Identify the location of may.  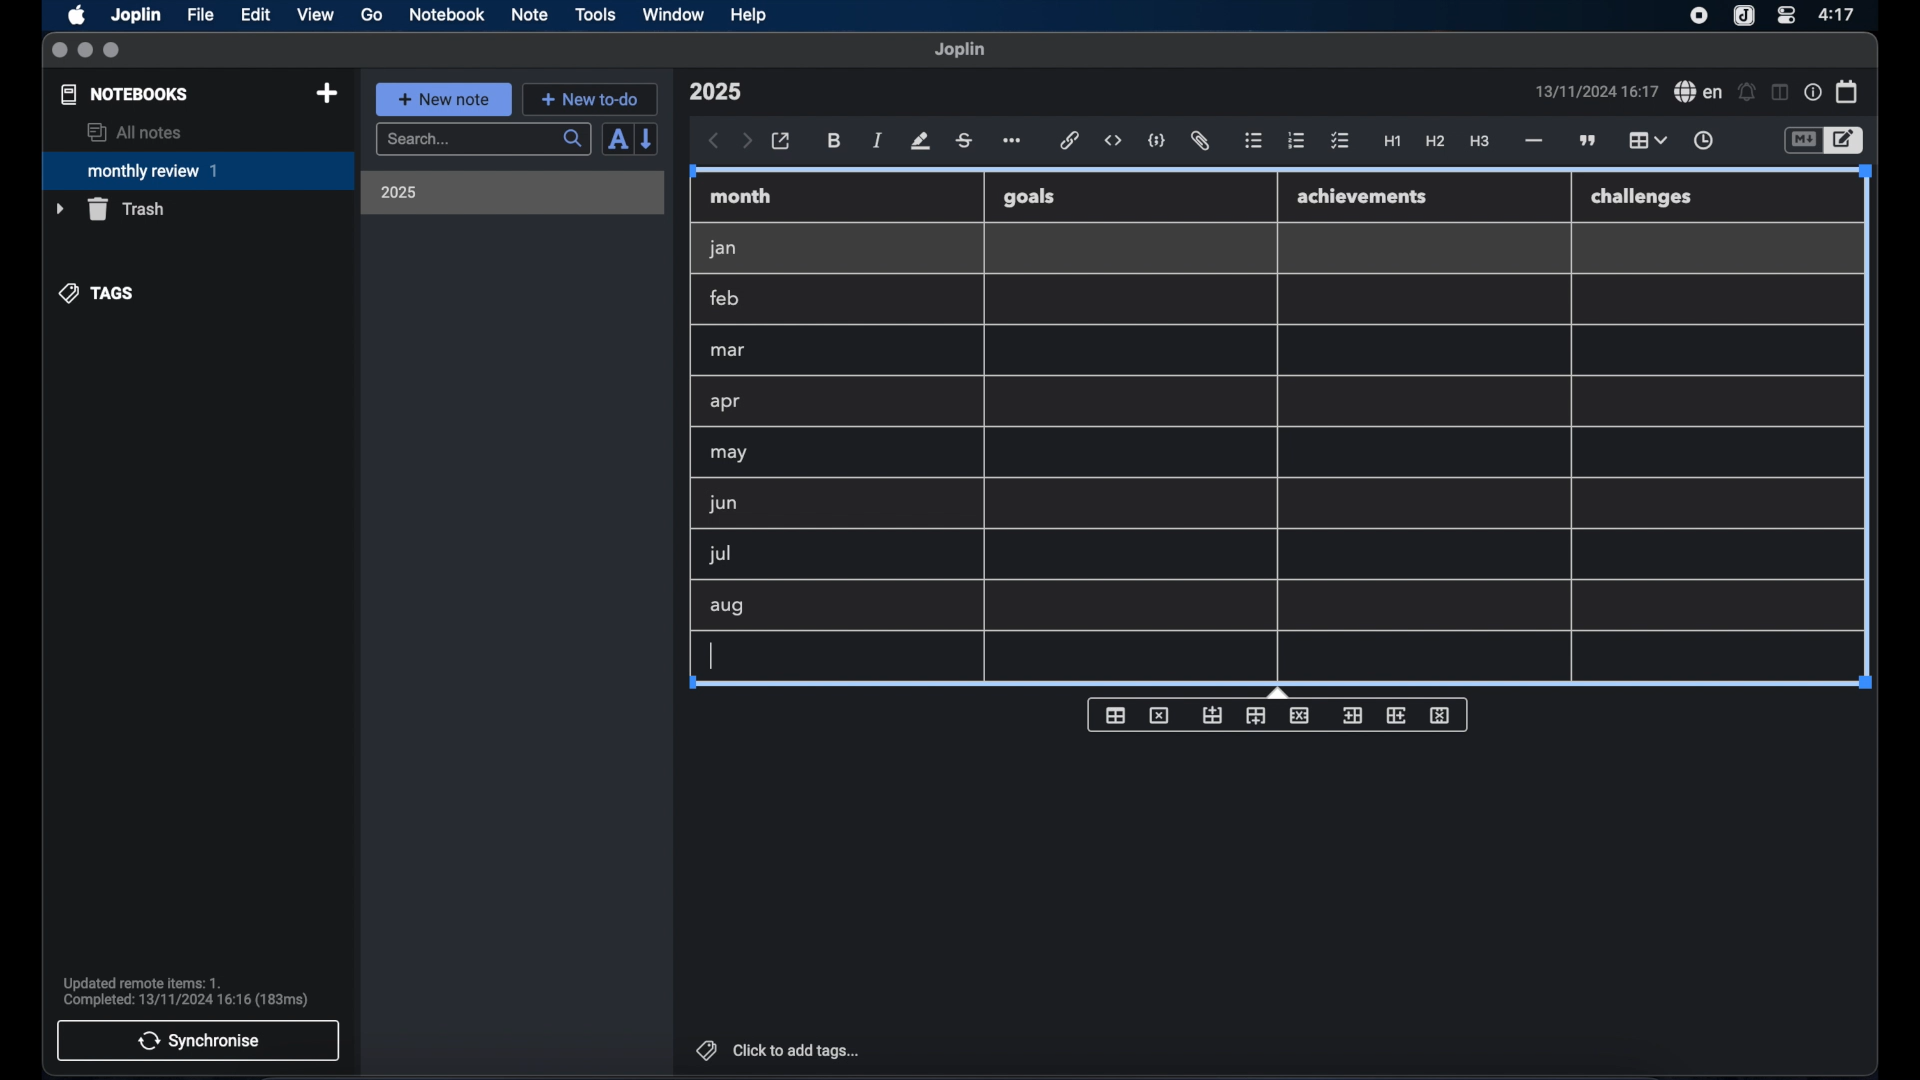
(728, 453).